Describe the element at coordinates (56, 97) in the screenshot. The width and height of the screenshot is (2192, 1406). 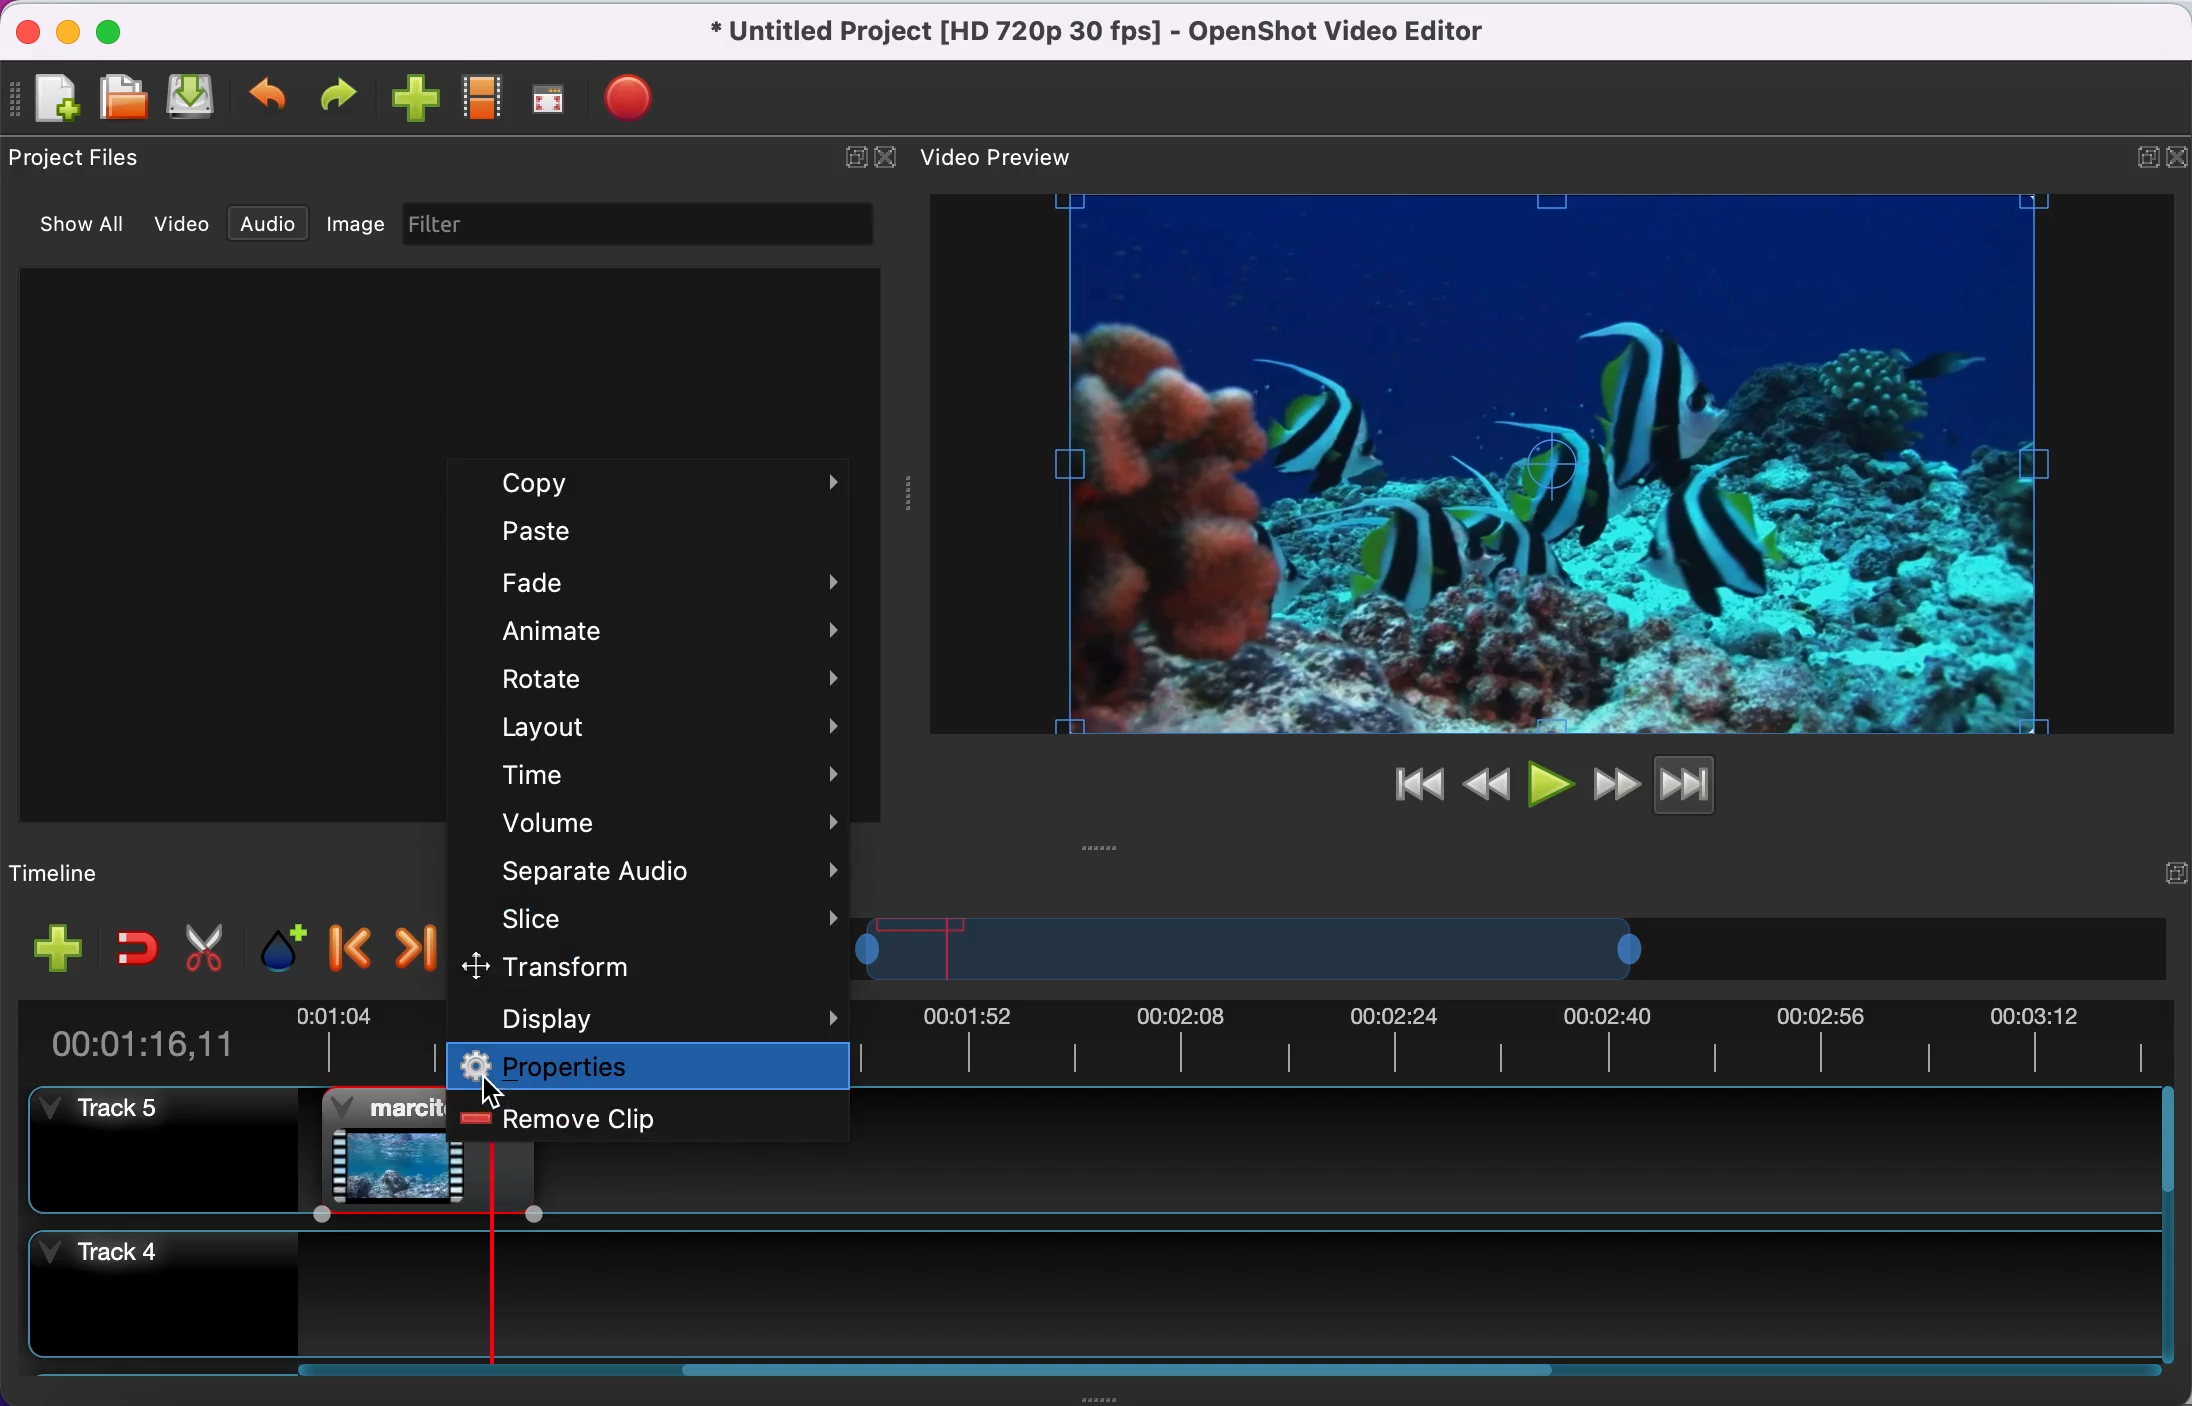
I see `new file` at that location.